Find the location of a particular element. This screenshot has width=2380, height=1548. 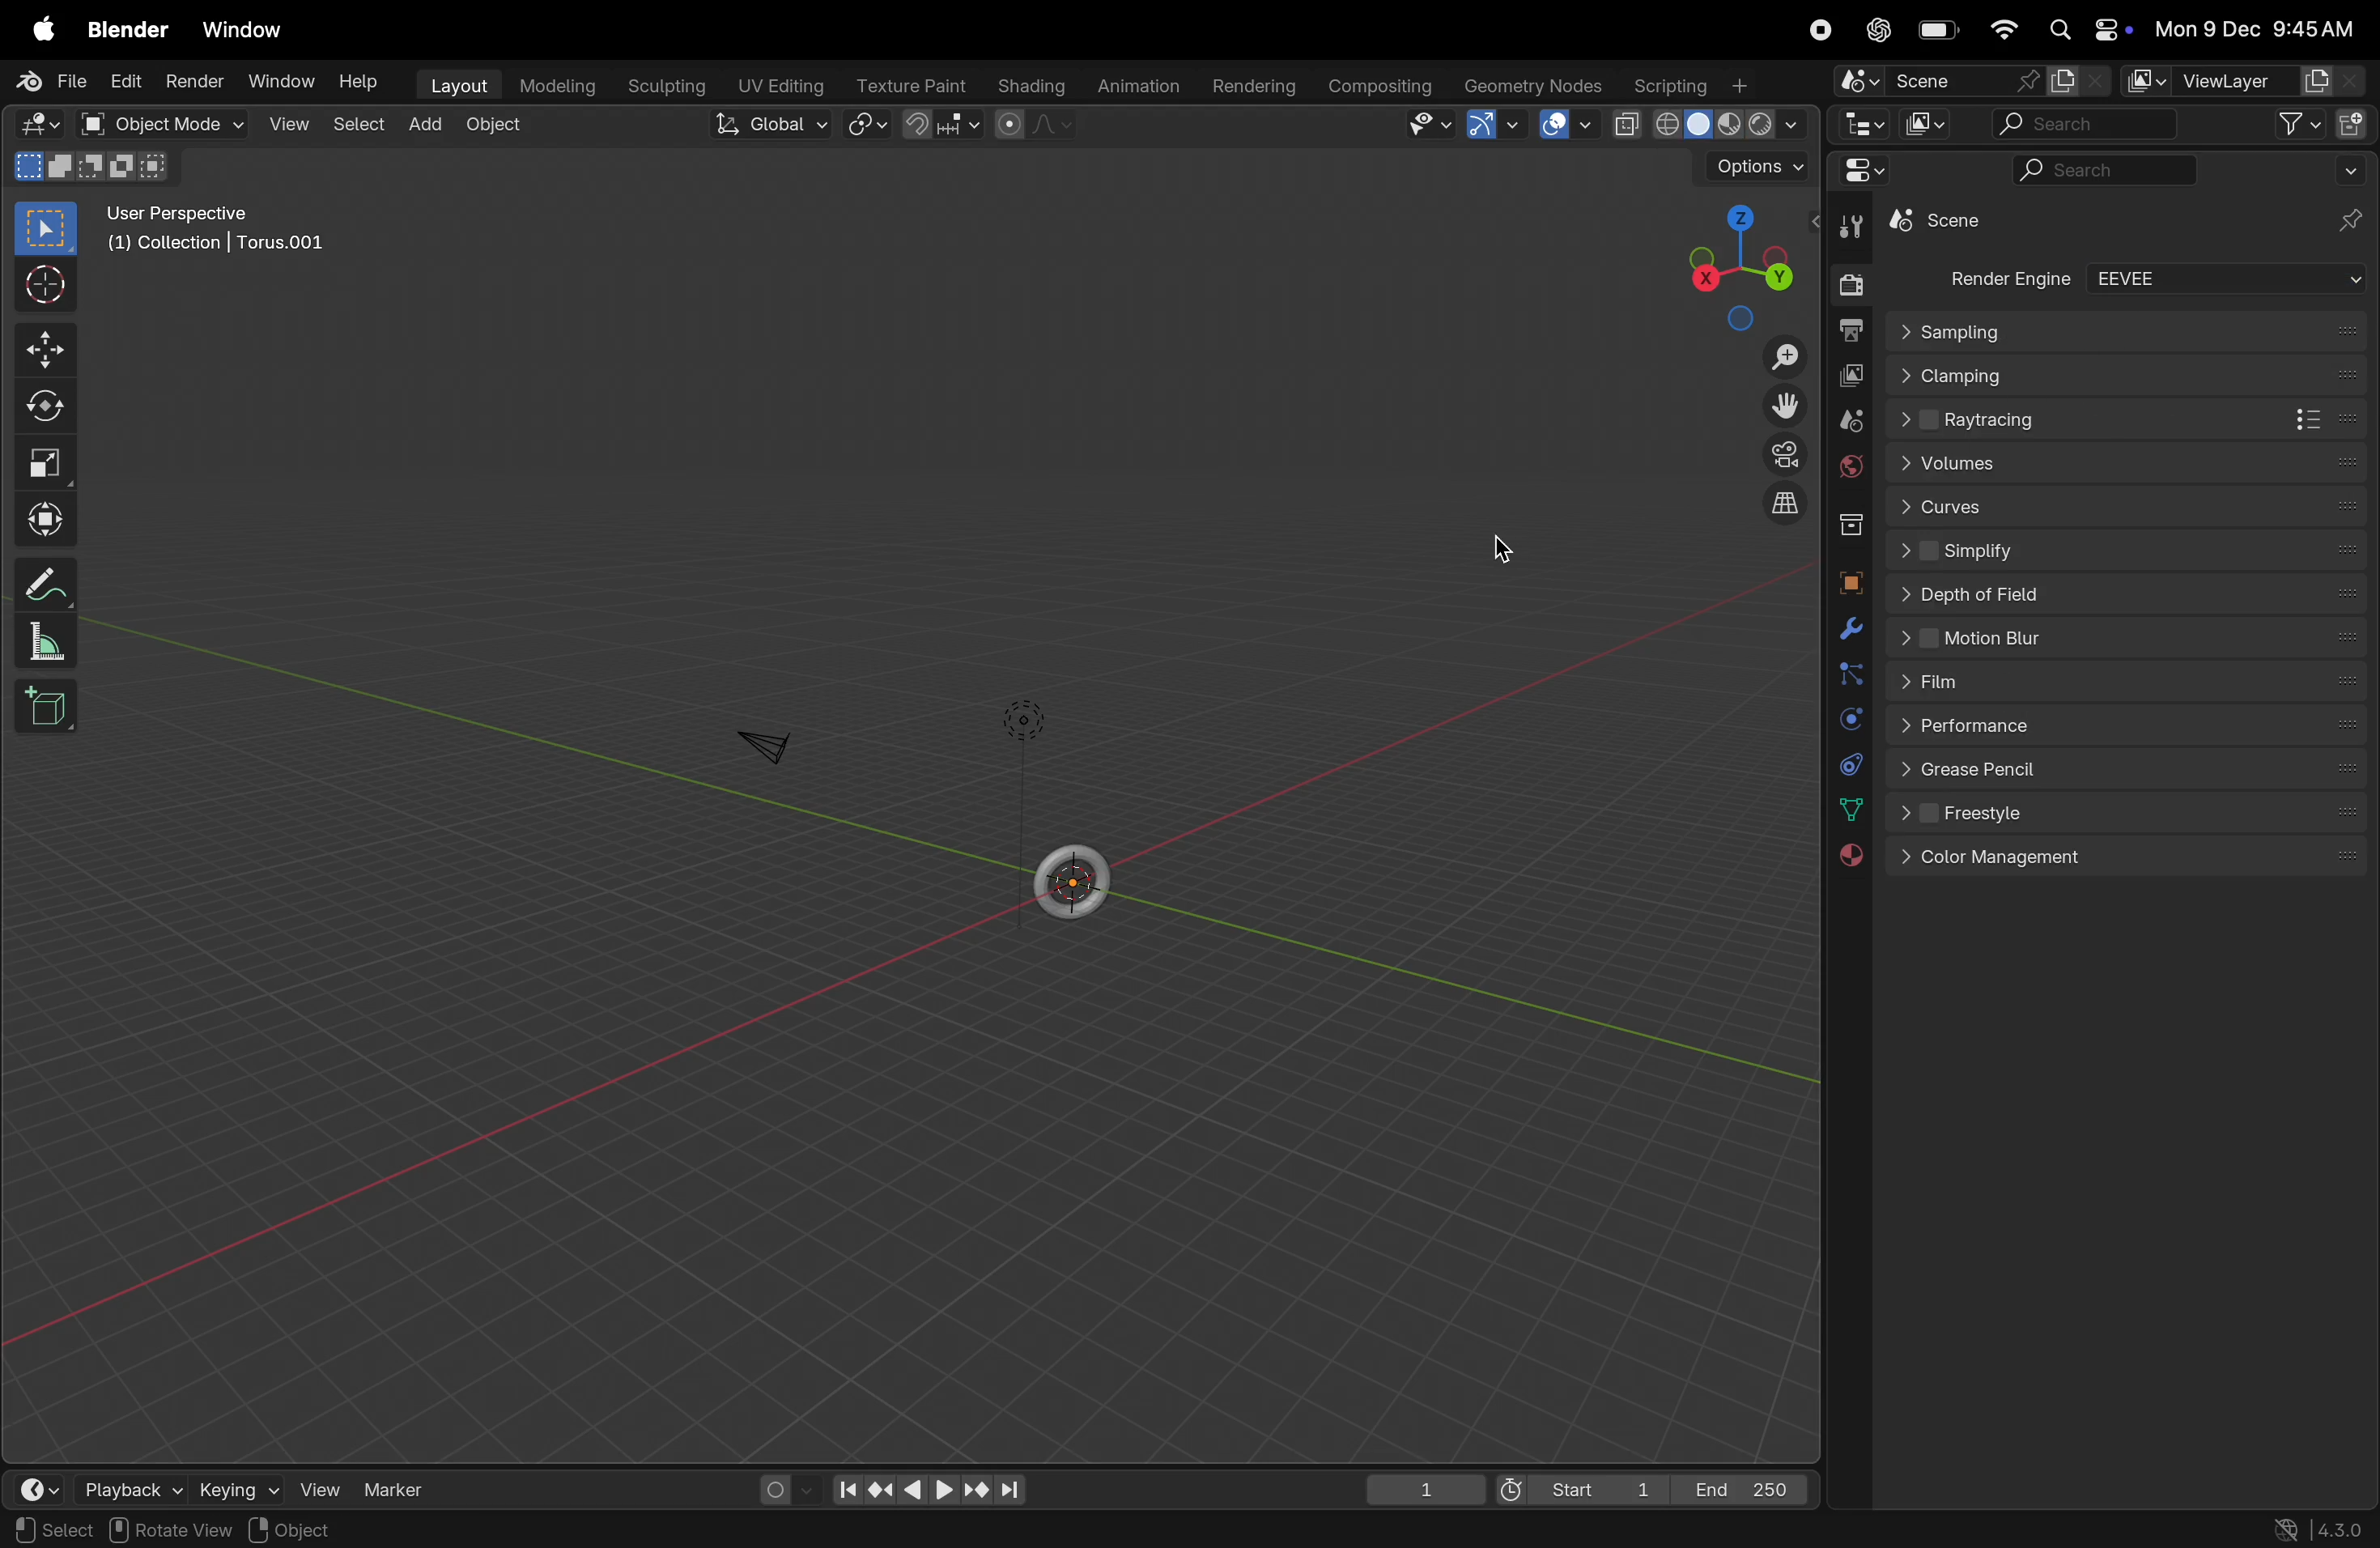

user perspective is located at coordinates (222, 226).